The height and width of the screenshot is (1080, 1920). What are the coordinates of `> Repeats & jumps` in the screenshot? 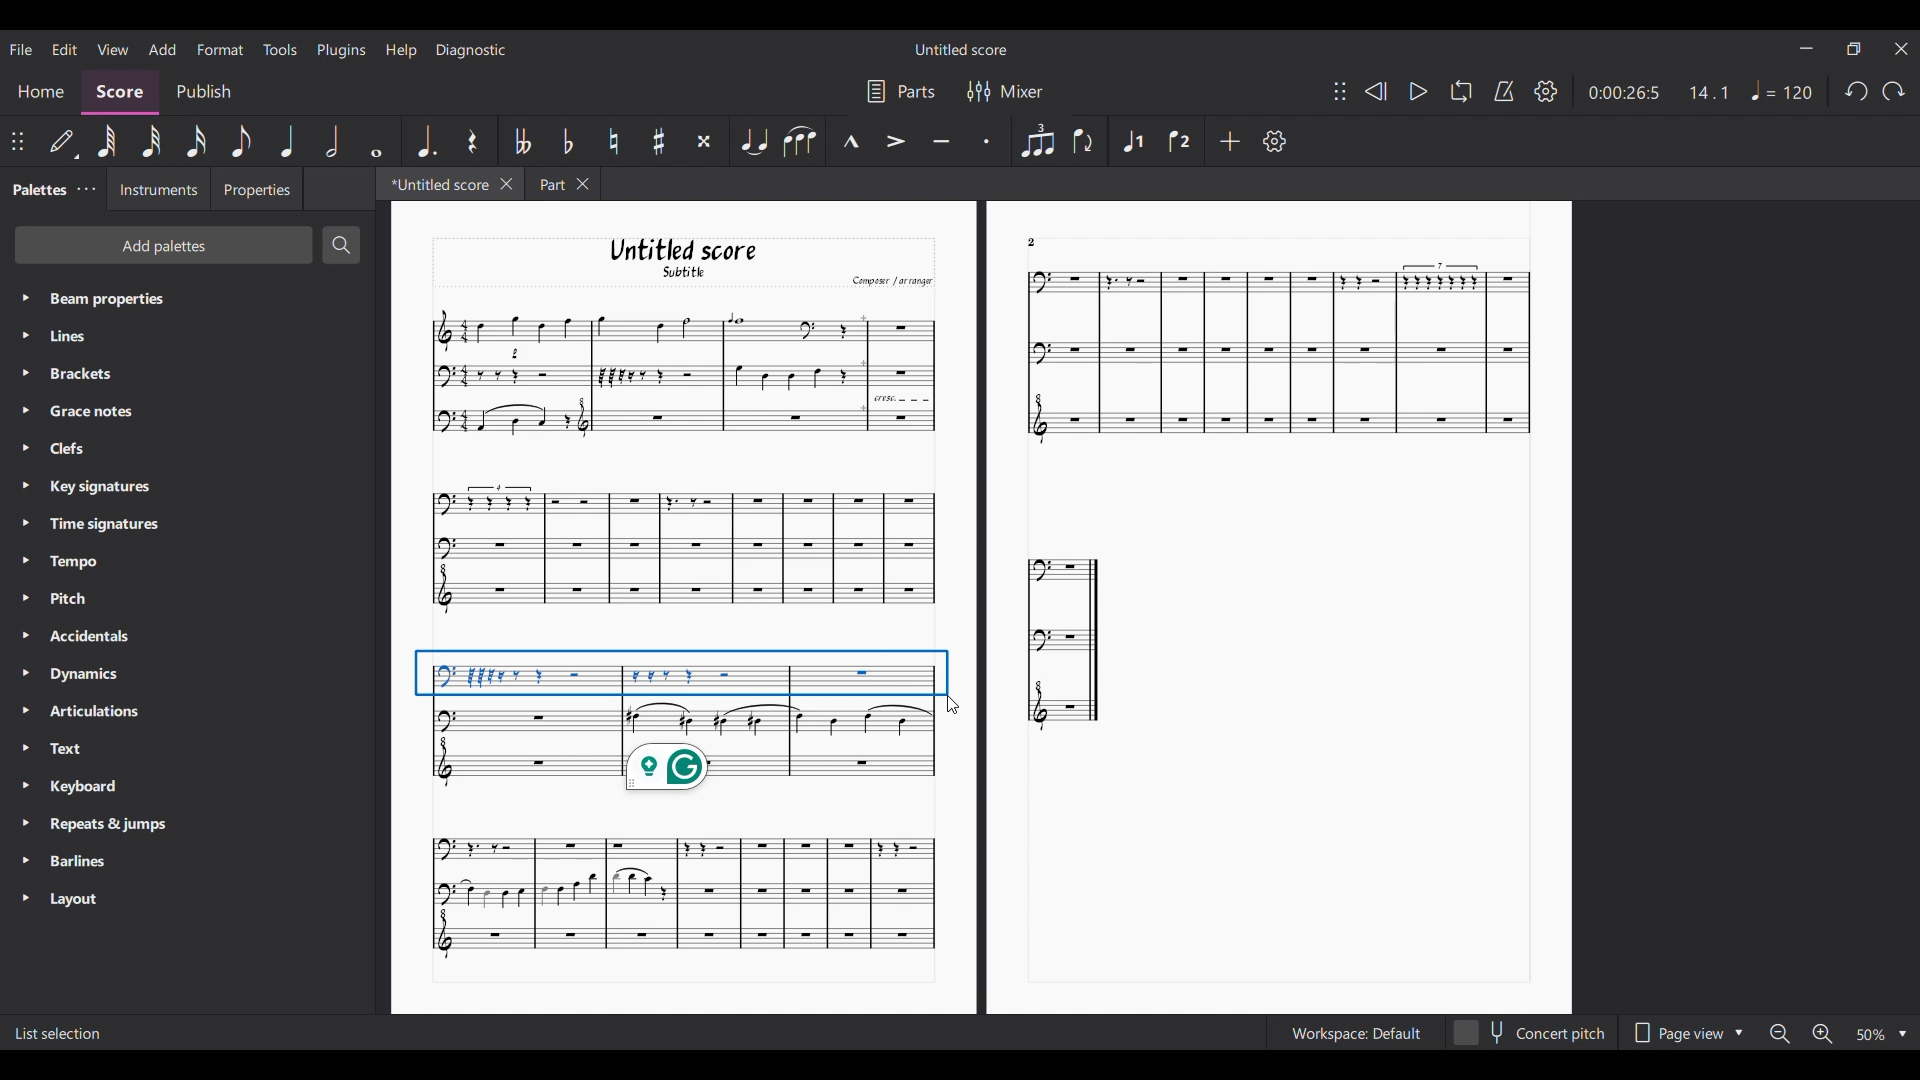 It's located at (97, 825).